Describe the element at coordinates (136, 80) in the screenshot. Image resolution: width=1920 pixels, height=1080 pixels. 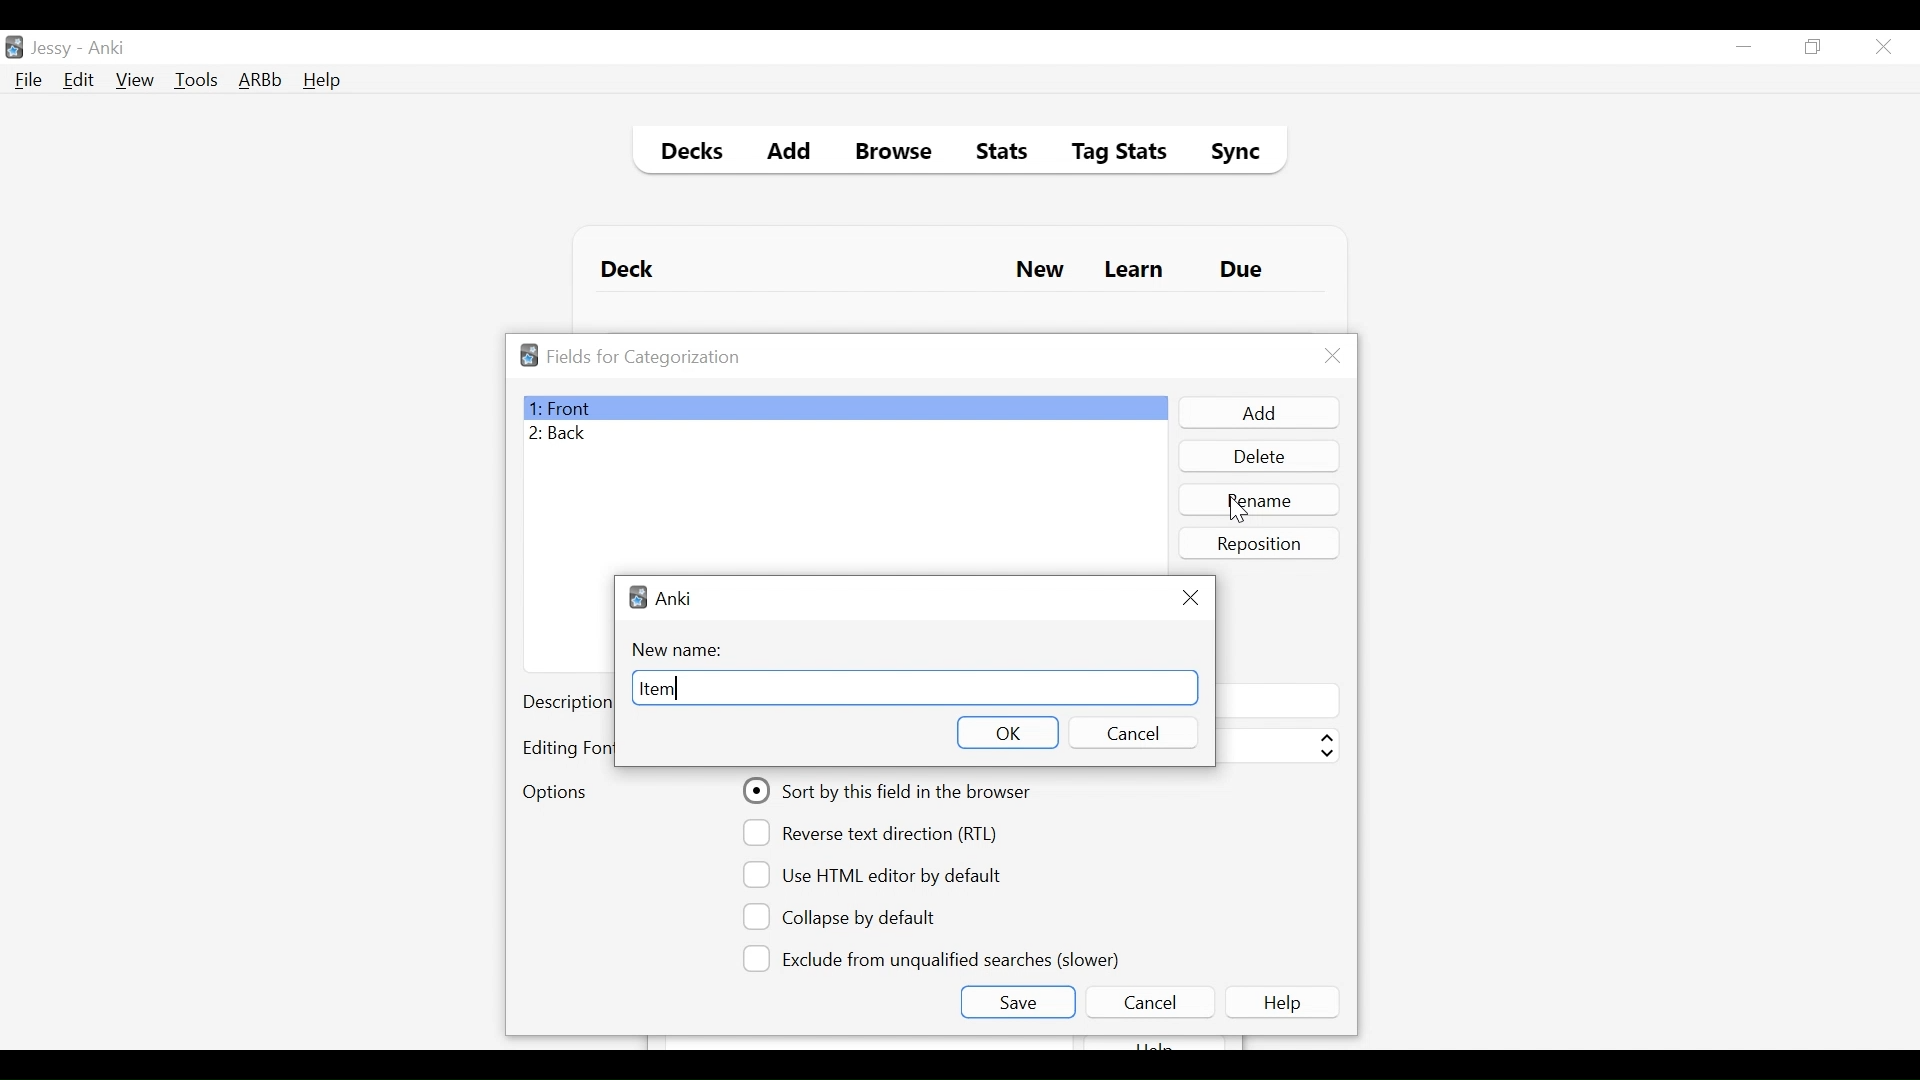
I see `View` at that location.